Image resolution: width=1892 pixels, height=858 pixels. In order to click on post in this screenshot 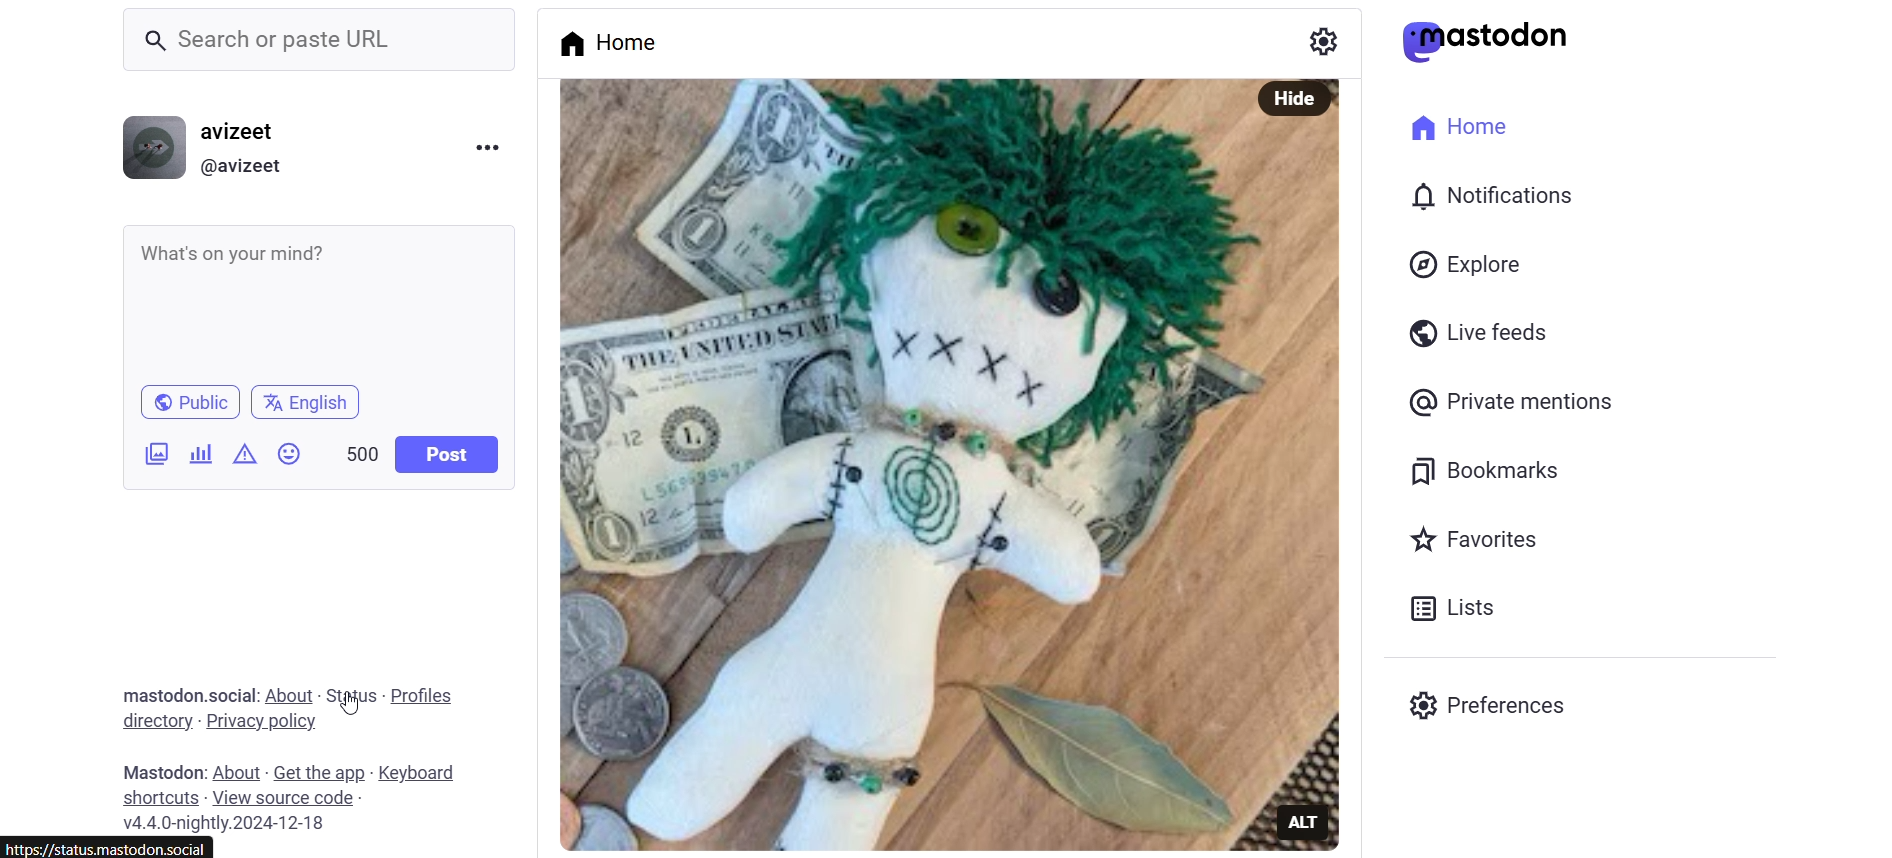, I will do `click(449, 451)`.